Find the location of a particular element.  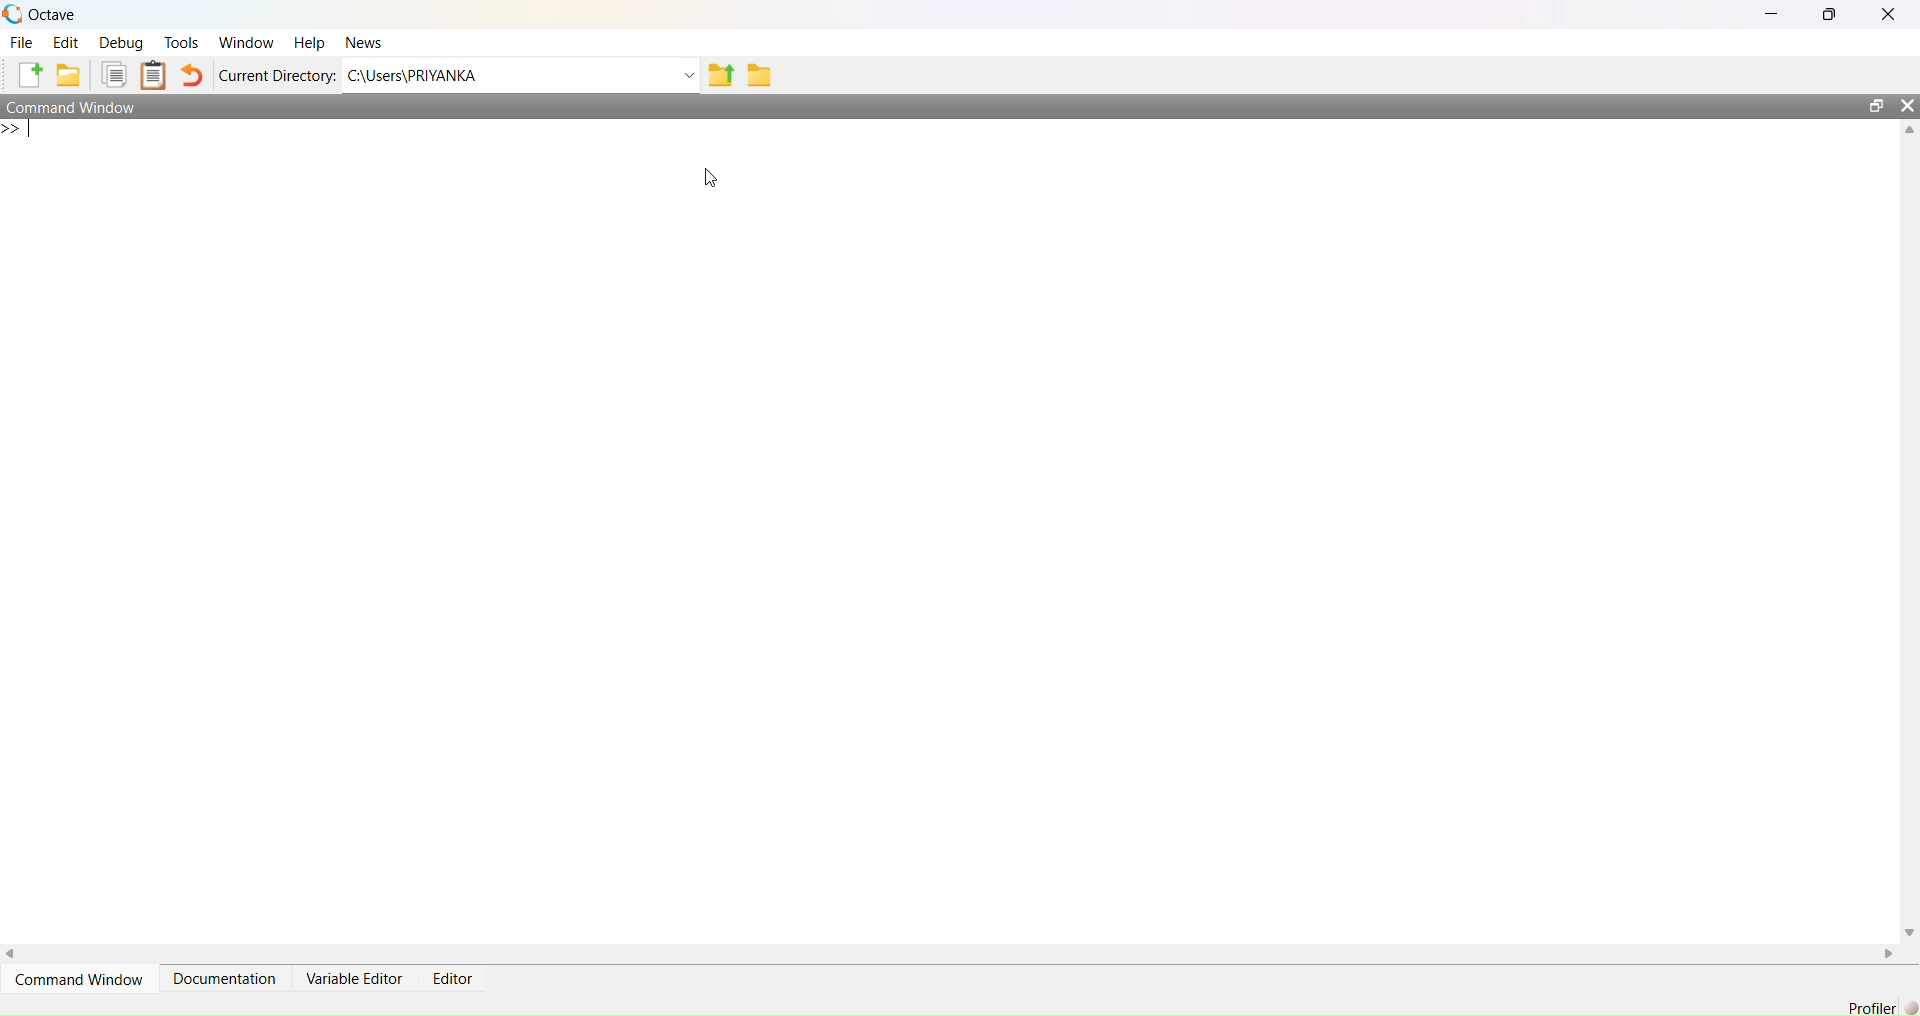

close is located at coordinates (1889, 13).